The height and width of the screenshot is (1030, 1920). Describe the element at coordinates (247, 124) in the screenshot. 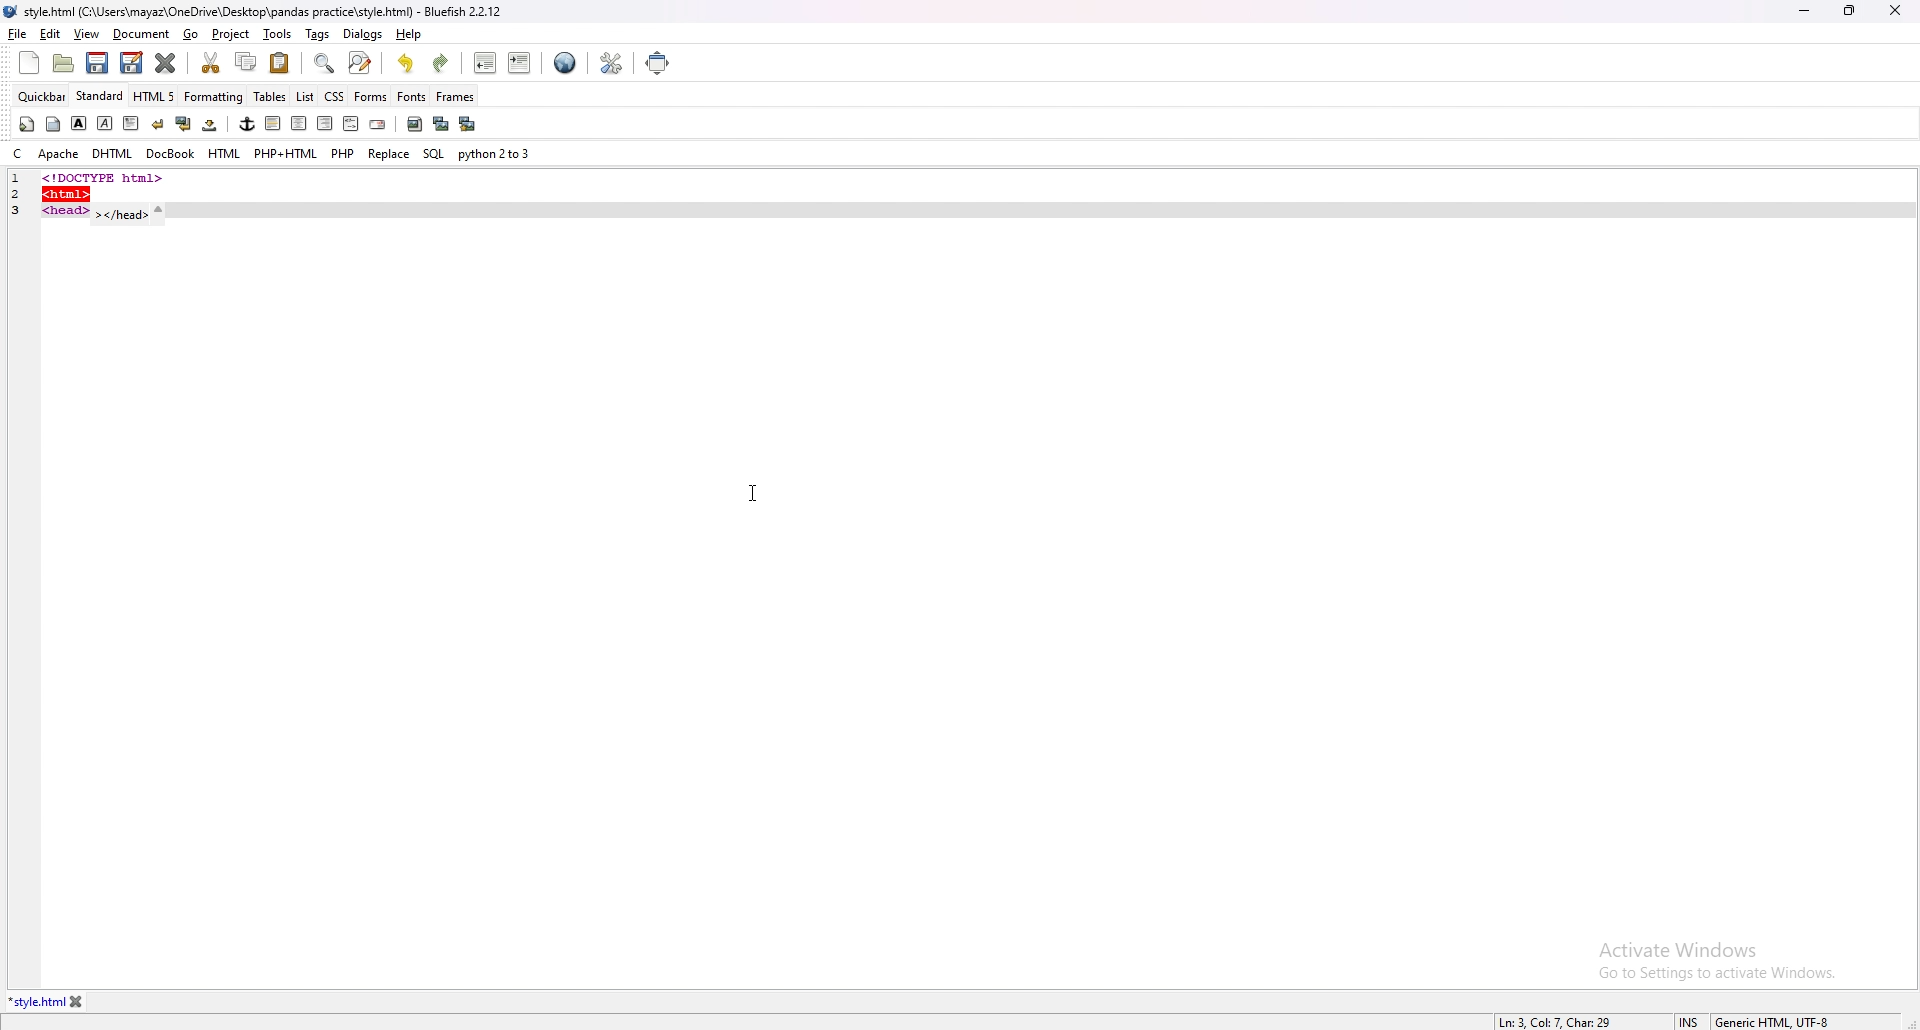

I see `anchor` at that location.